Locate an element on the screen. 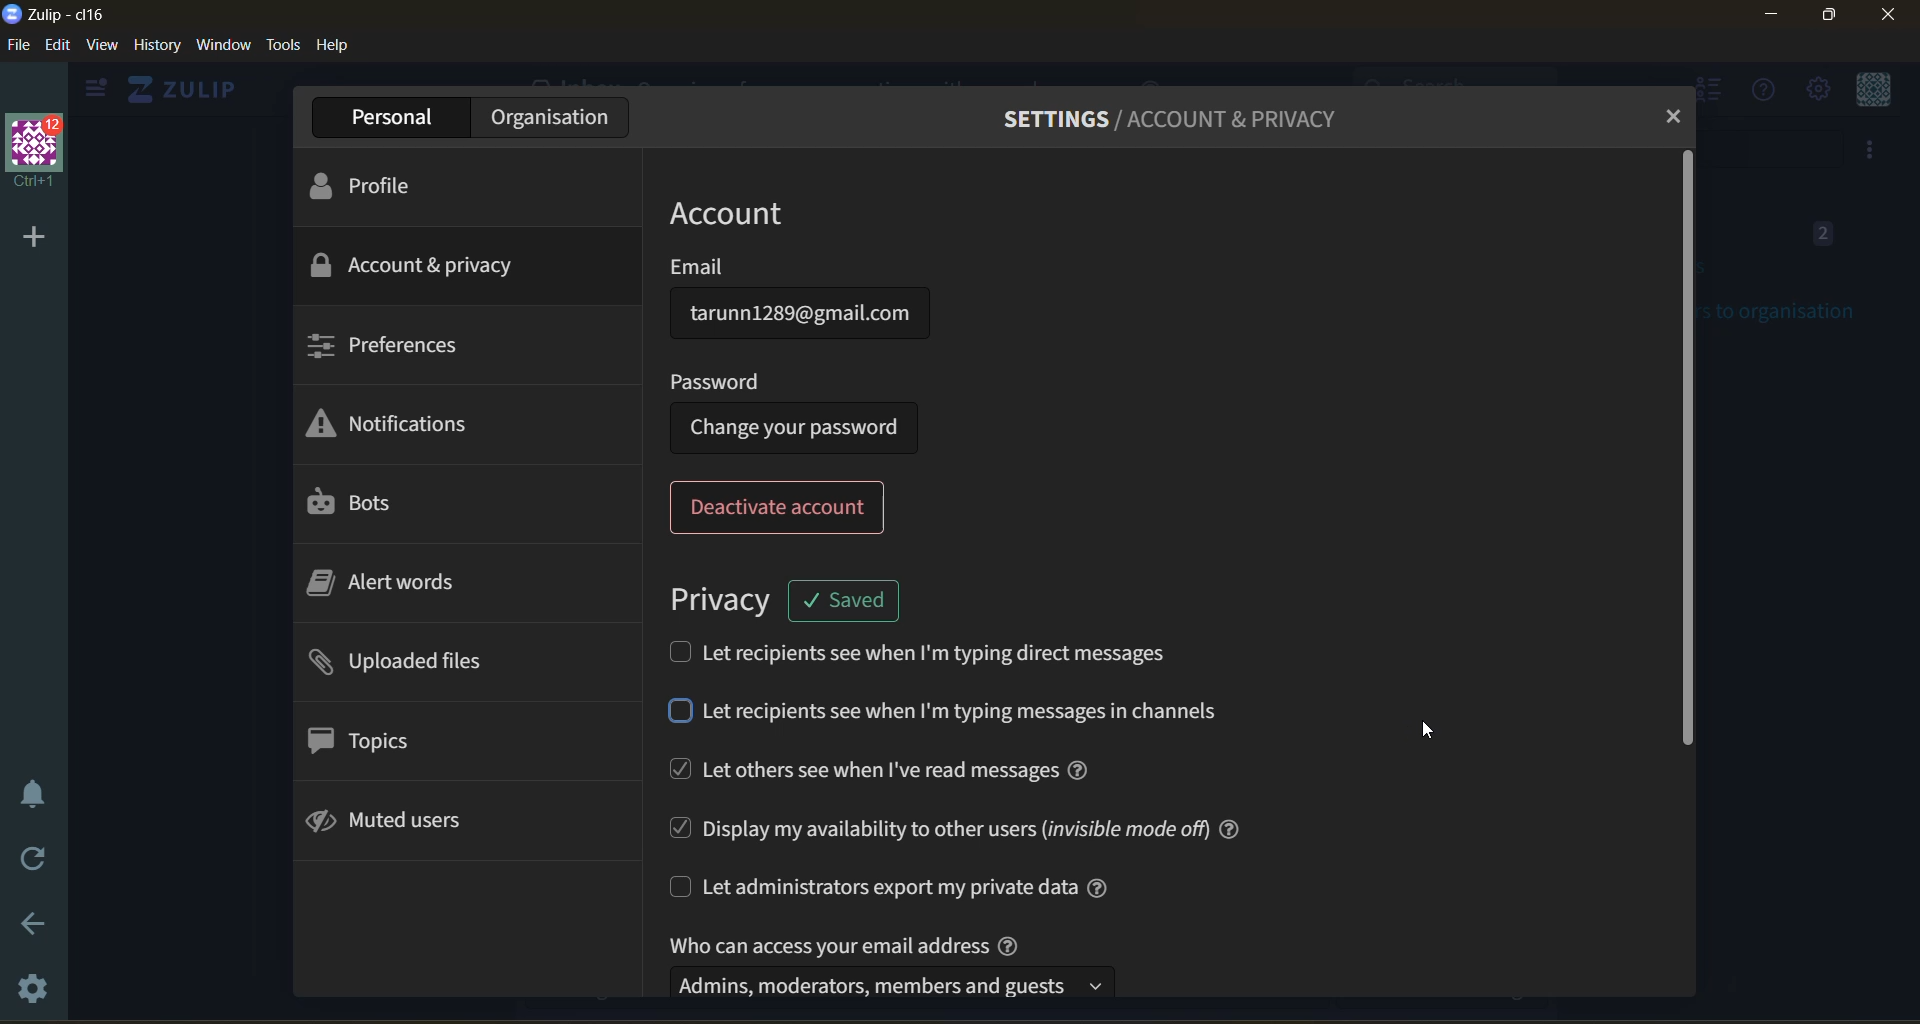 This screenshot has width=1920, height=1024. notifications is located at coordinates (399, 429).